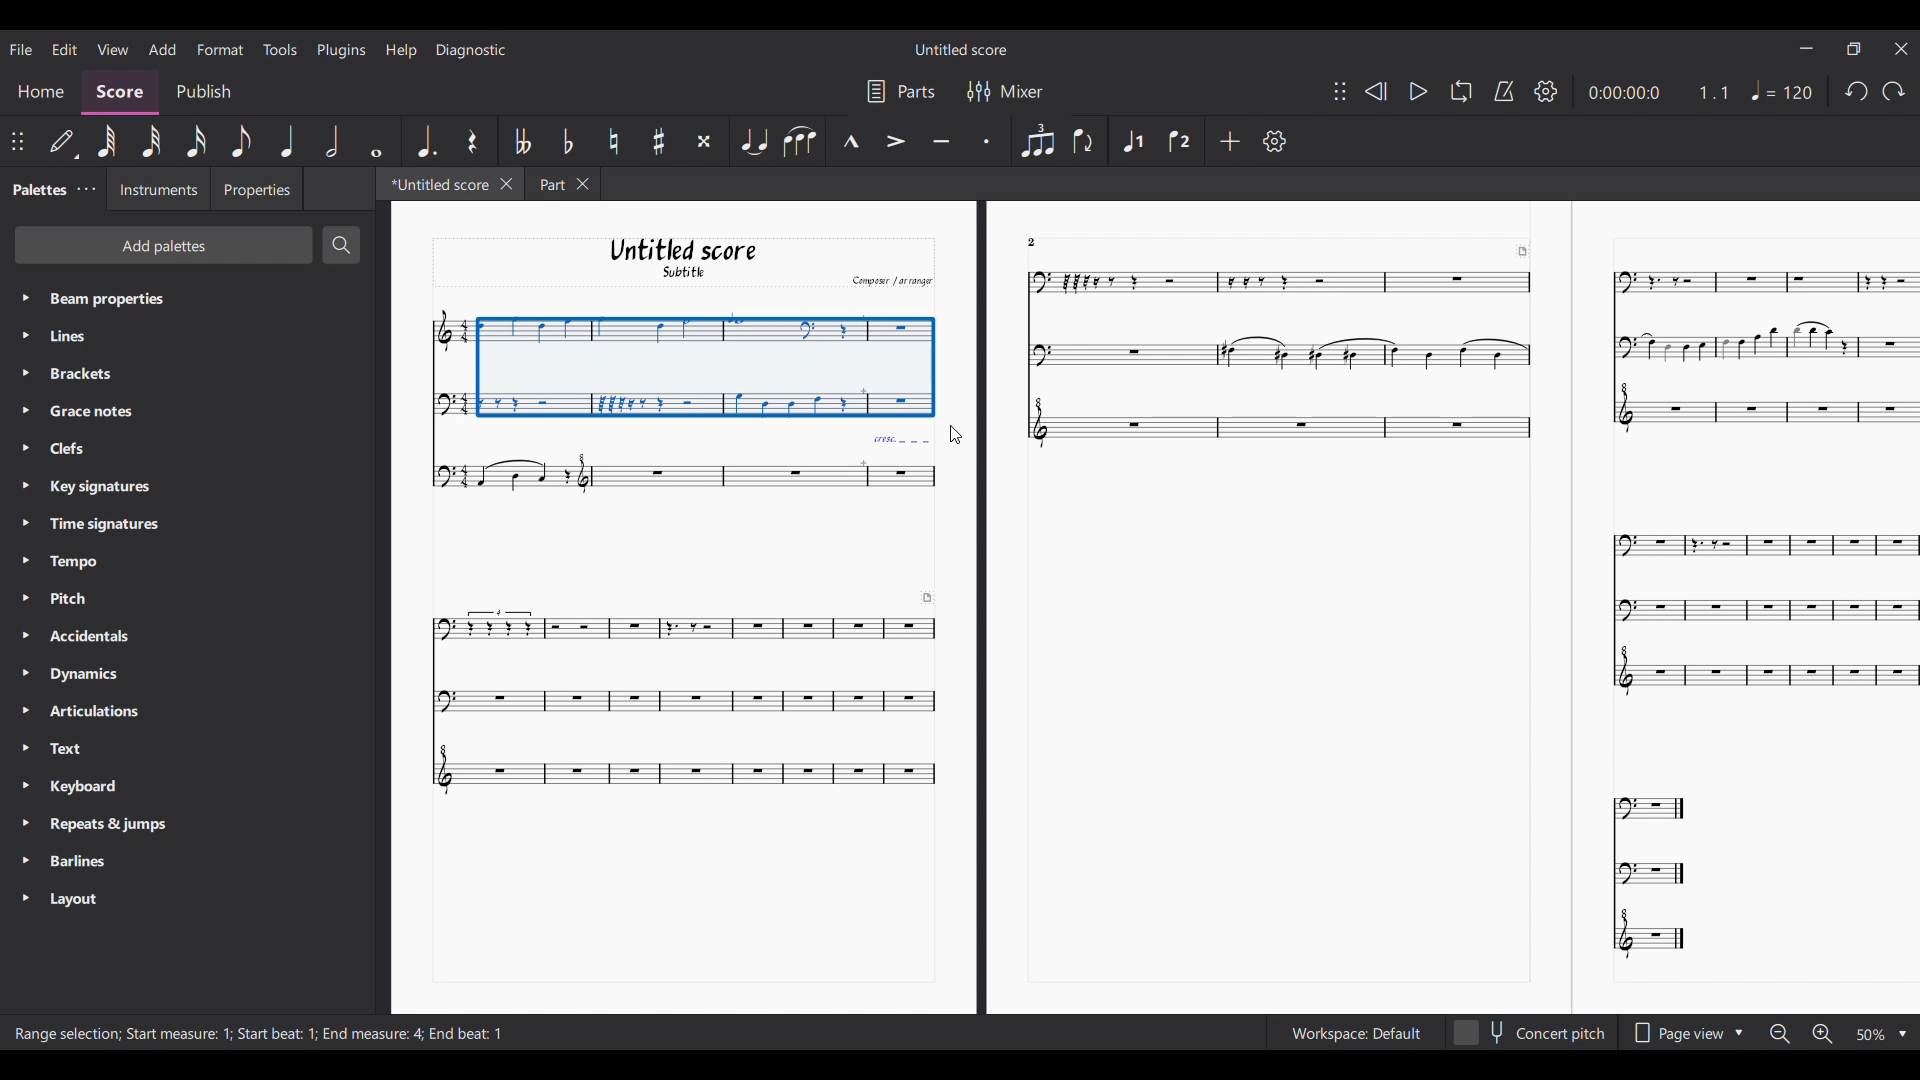 The height and width of the screenshot is (1080, 1920). What do you see at coordinates (1768, 343) in the screenshot?
I see `` at bounding box center [1768, 343].